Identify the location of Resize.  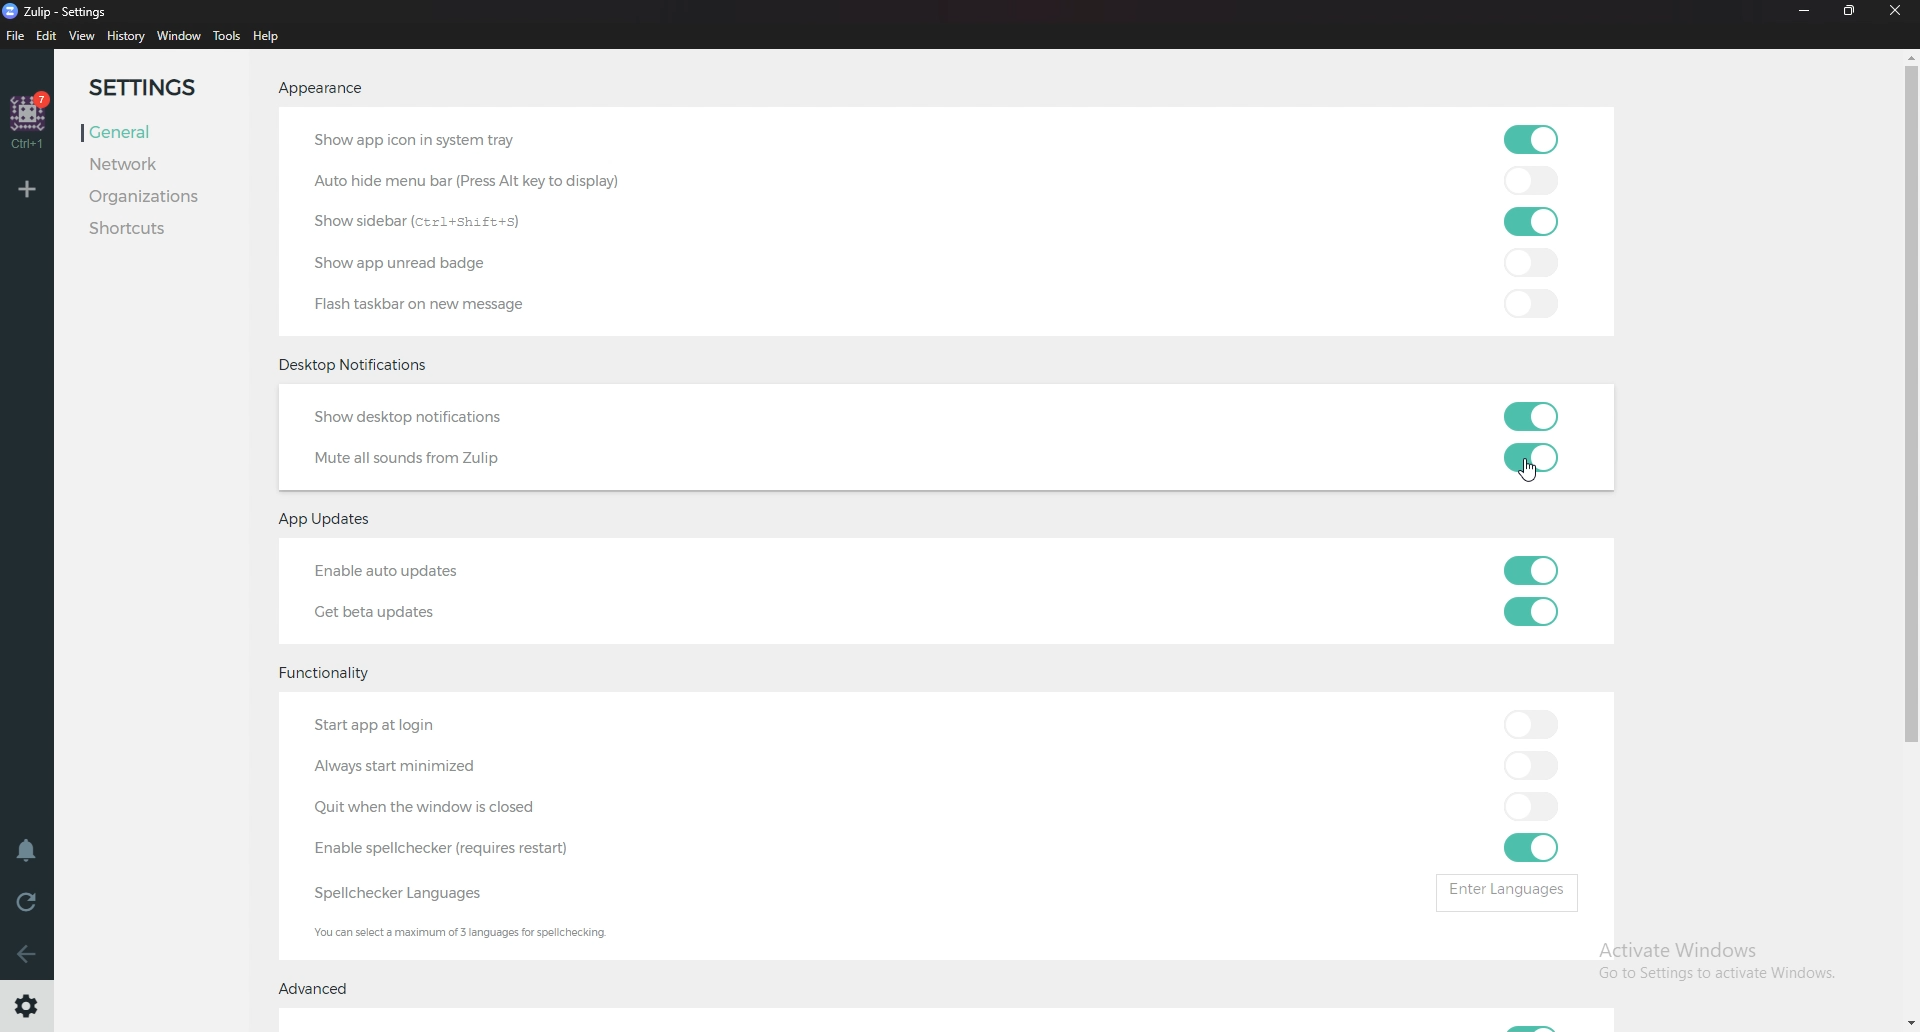
(1850, 12).